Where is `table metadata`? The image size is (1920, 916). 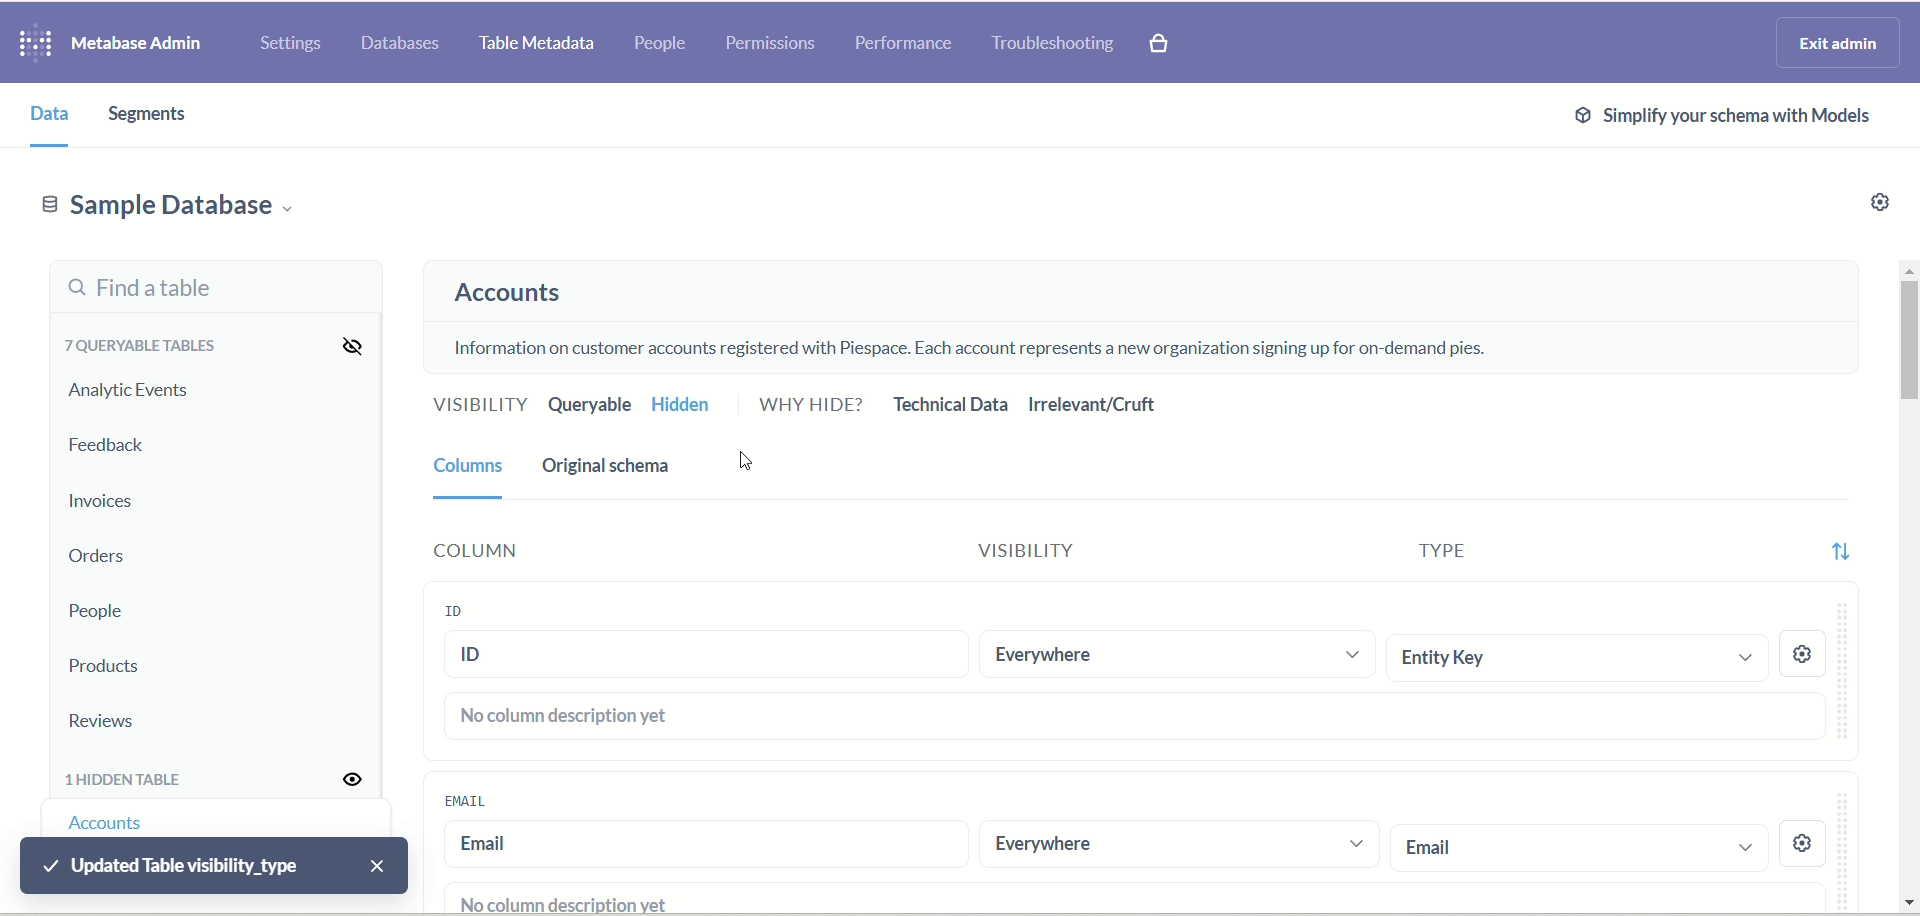
table metadata is located at coordinates (537, 44).